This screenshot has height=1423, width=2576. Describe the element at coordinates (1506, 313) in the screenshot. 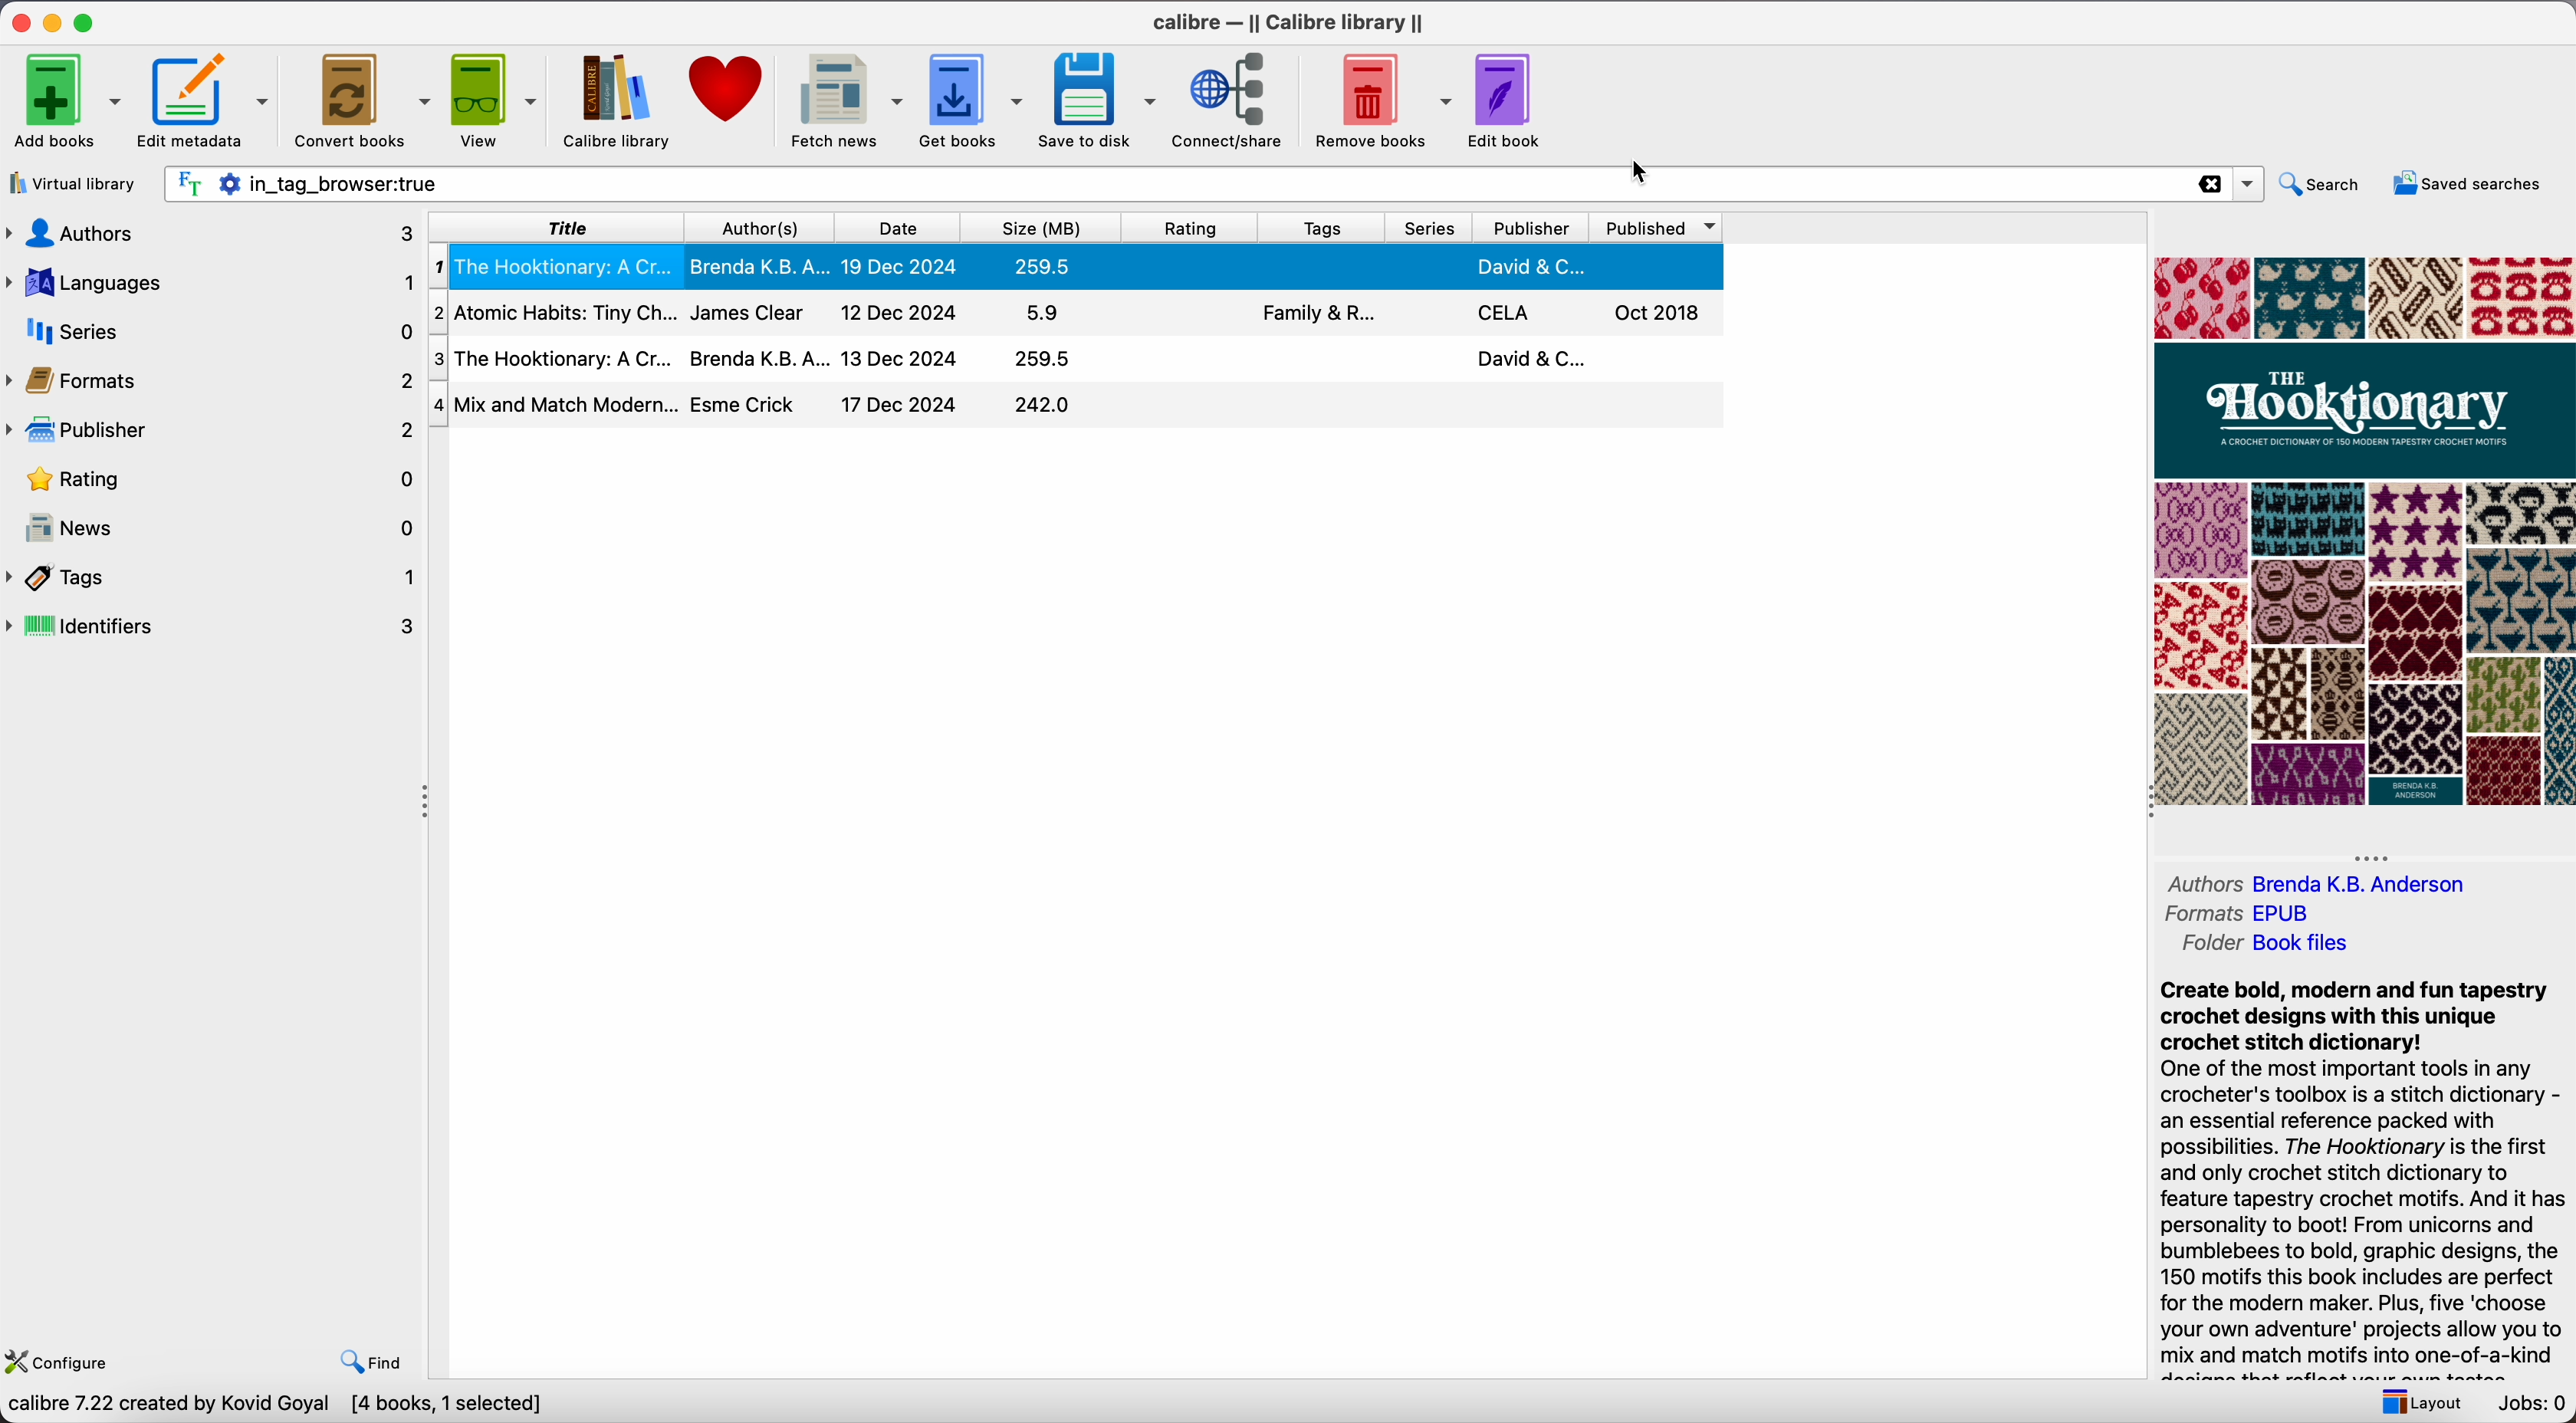

I see `CELA` at that location.